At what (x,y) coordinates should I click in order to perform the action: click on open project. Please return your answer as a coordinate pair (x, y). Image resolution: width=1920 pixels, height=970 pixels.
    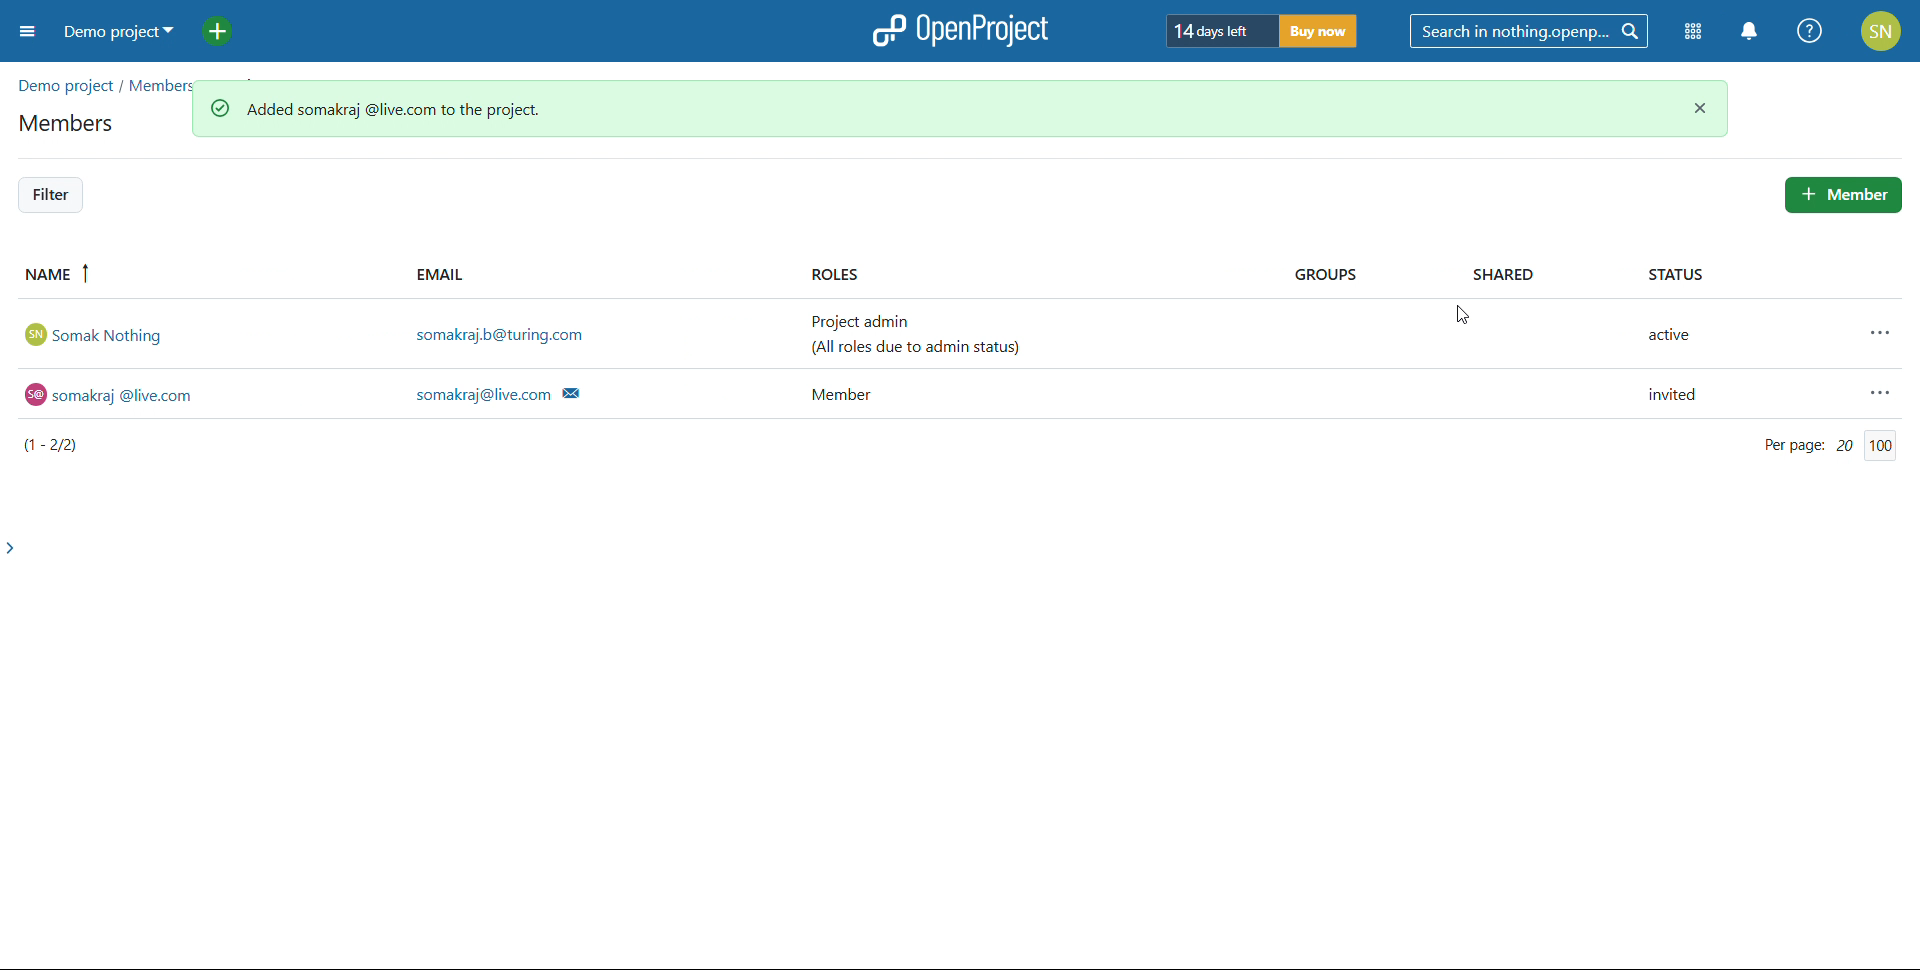
    Looking at the image, I should click on (959, 30).